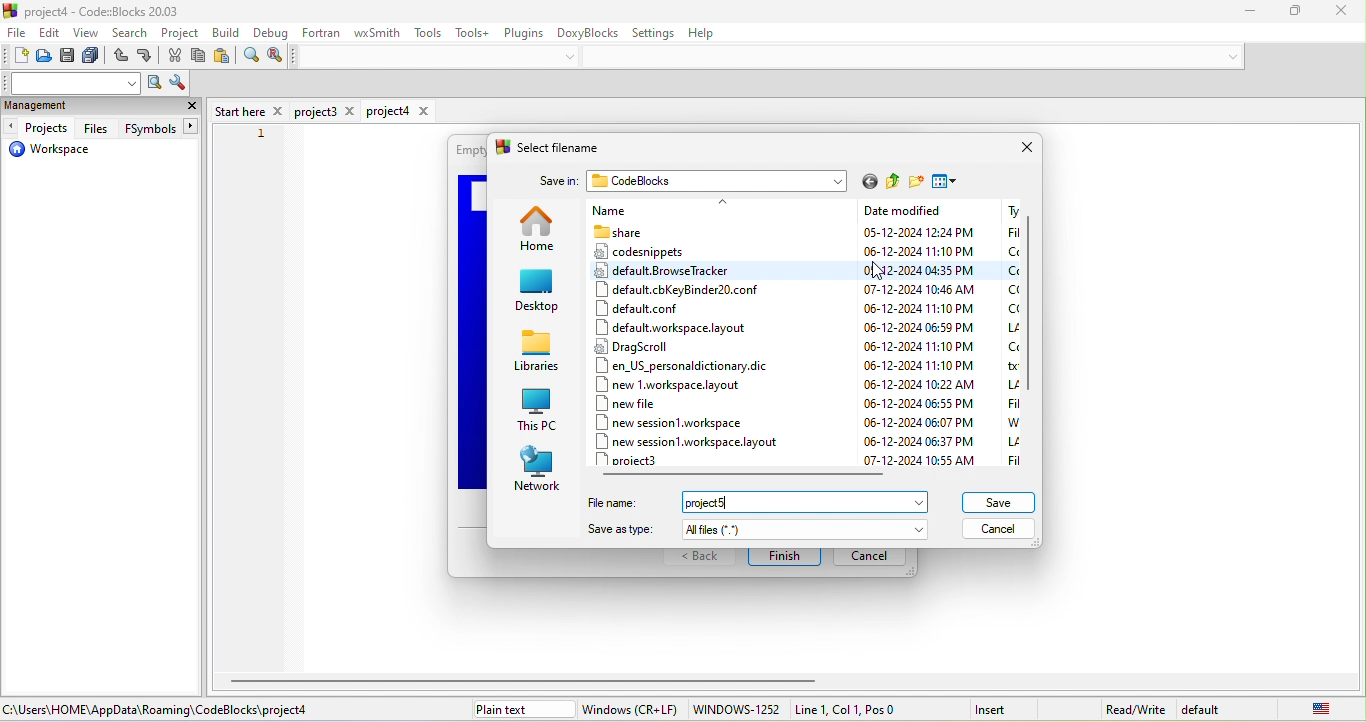 The image size is (1366, 722). Describe the element at coordinates (50, 152) in the screenshot. I see `workspace` at that location.